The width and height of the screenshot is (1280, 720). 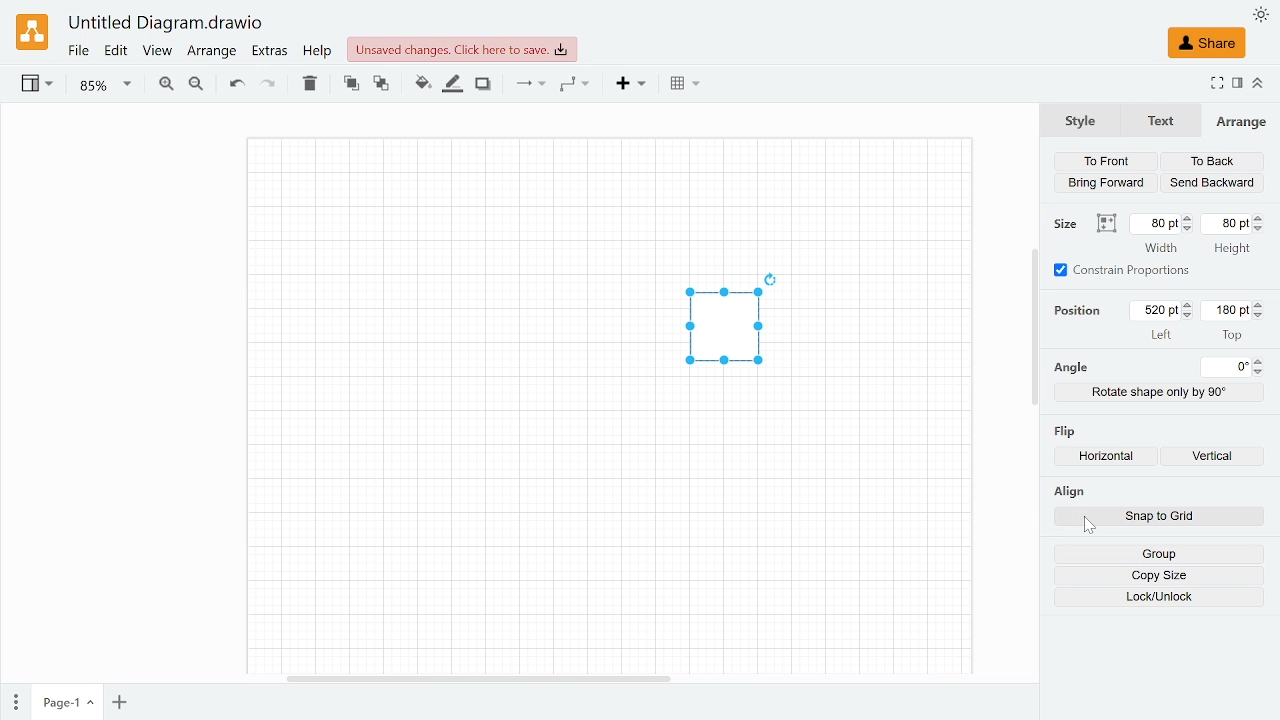 I want to click on View settings, so click(x=35, y=85).